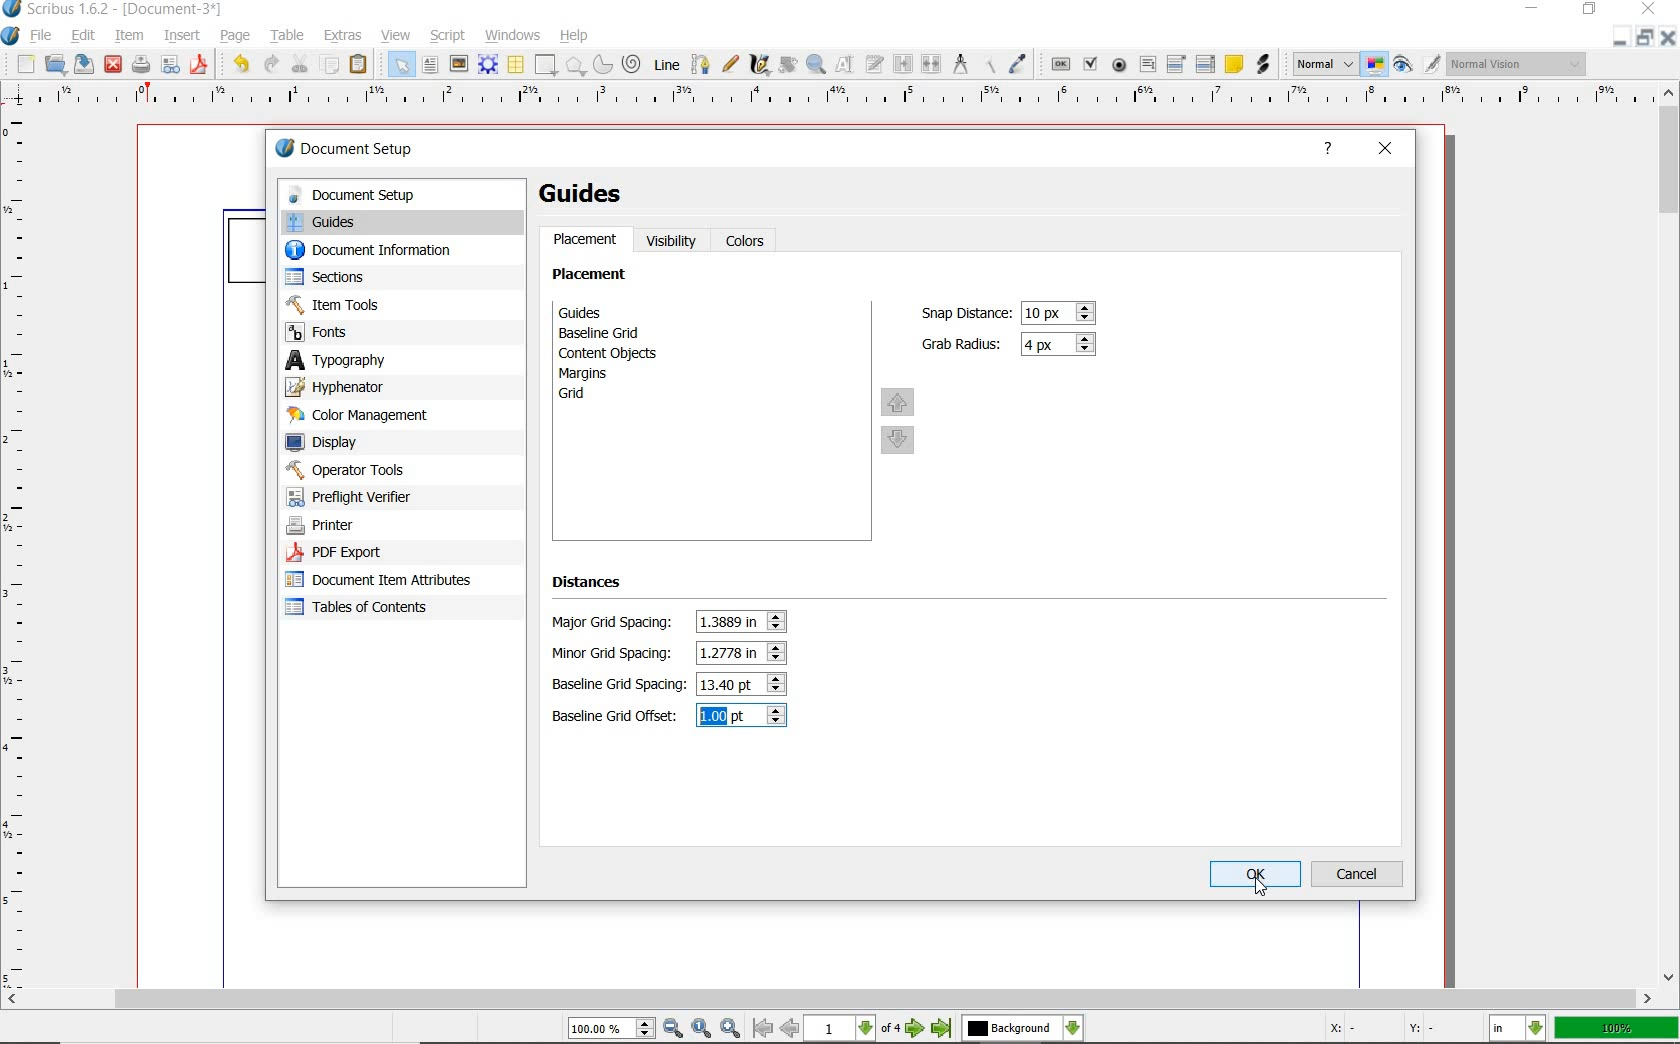 This screenshot has height=1044, width=1680. Describe the element at coordinates (382, 526) in the screenshot. I see `printer` at that location.